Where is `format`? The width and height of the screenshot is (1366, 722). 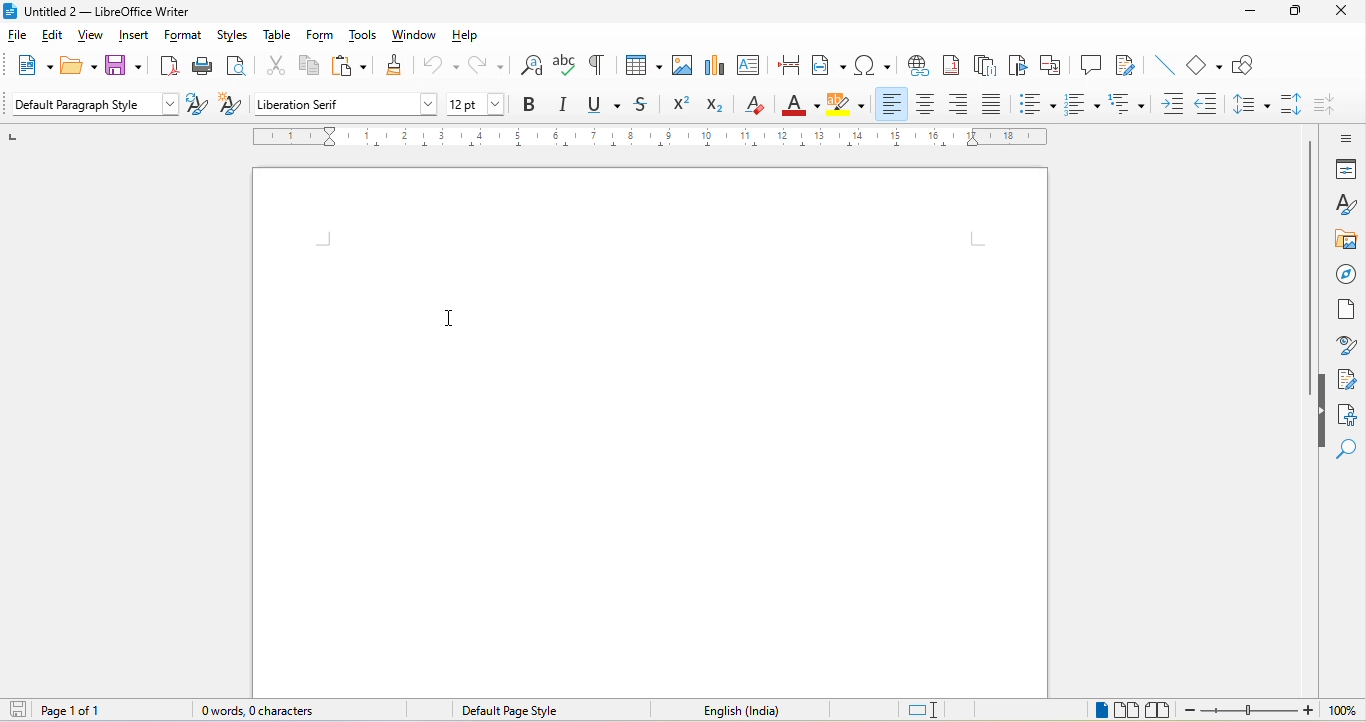 format is located at coordinates (183, 38).